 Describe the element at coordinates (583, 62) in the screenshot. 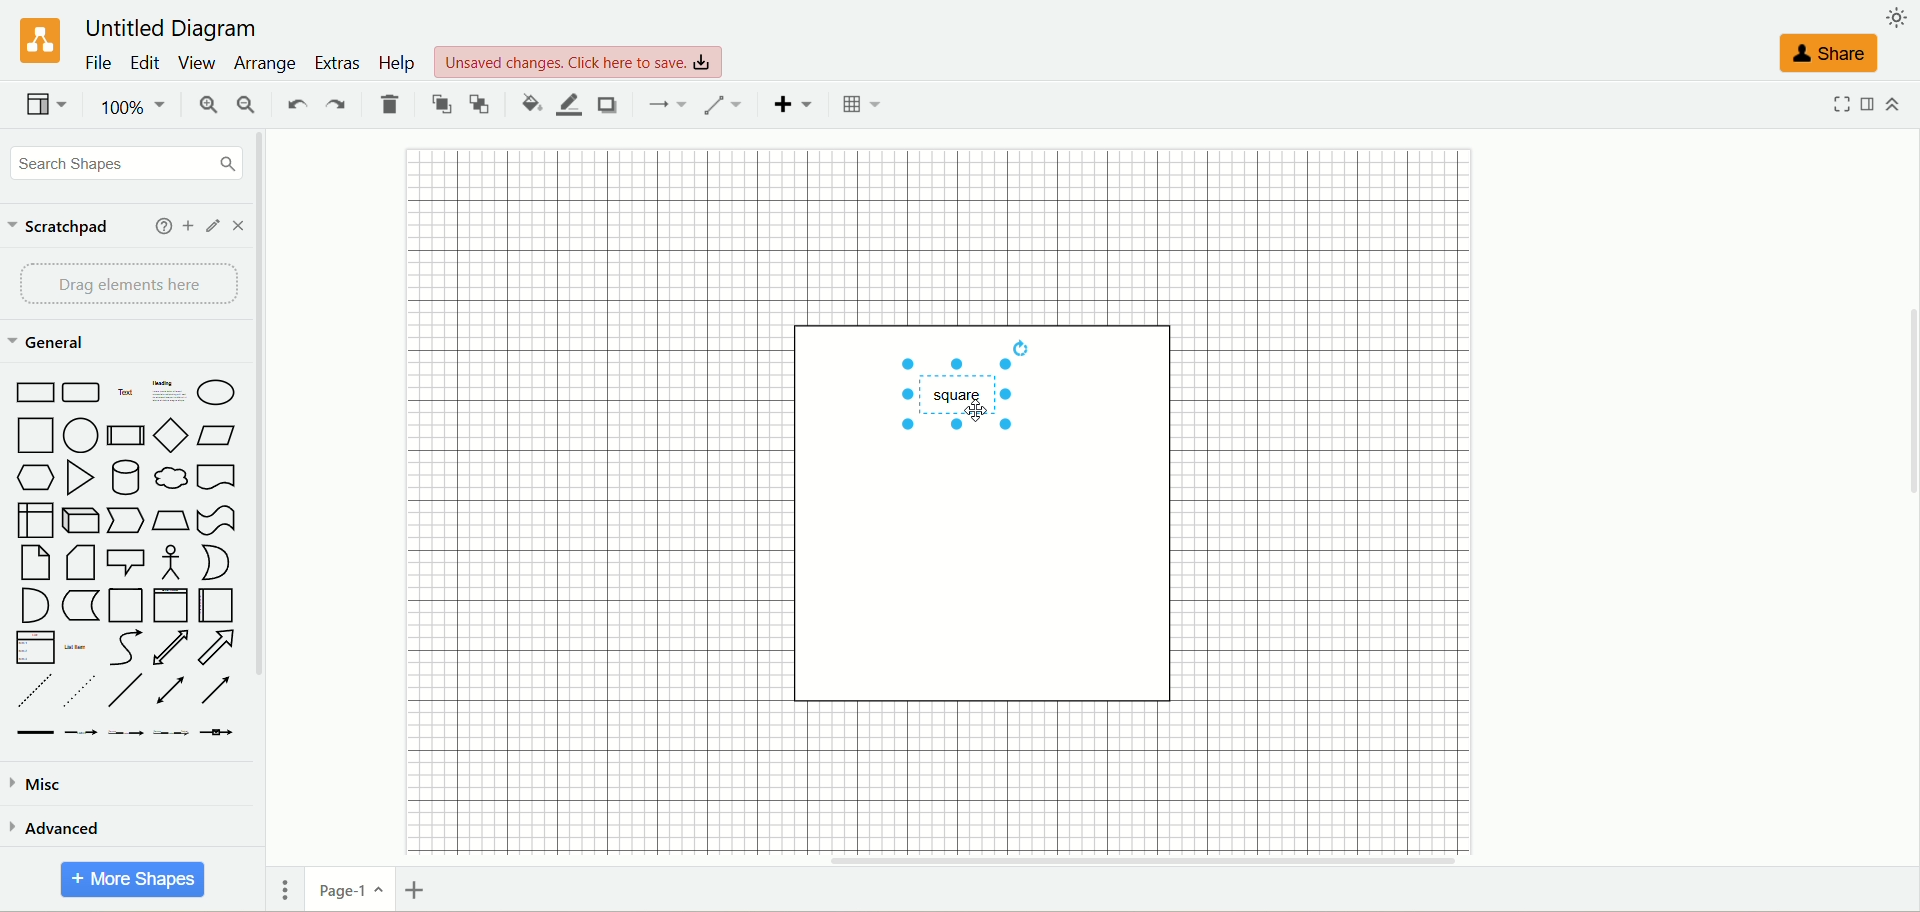

I see `text` at that location.